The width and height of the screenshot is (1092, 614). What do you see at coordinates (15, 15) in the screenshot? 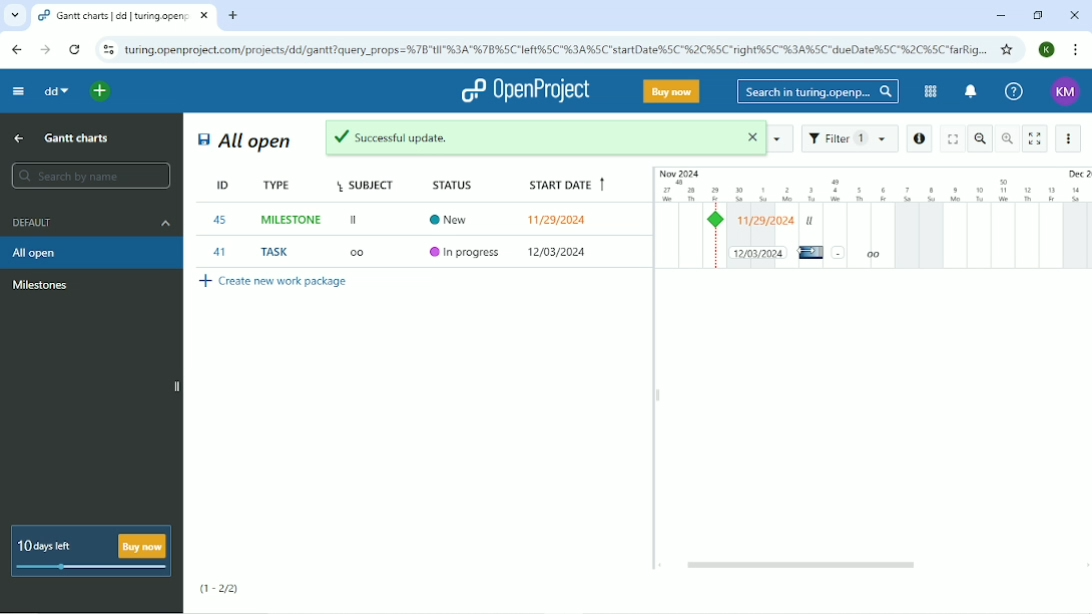
I see `Search tabs` at bounding box center [15, 15].